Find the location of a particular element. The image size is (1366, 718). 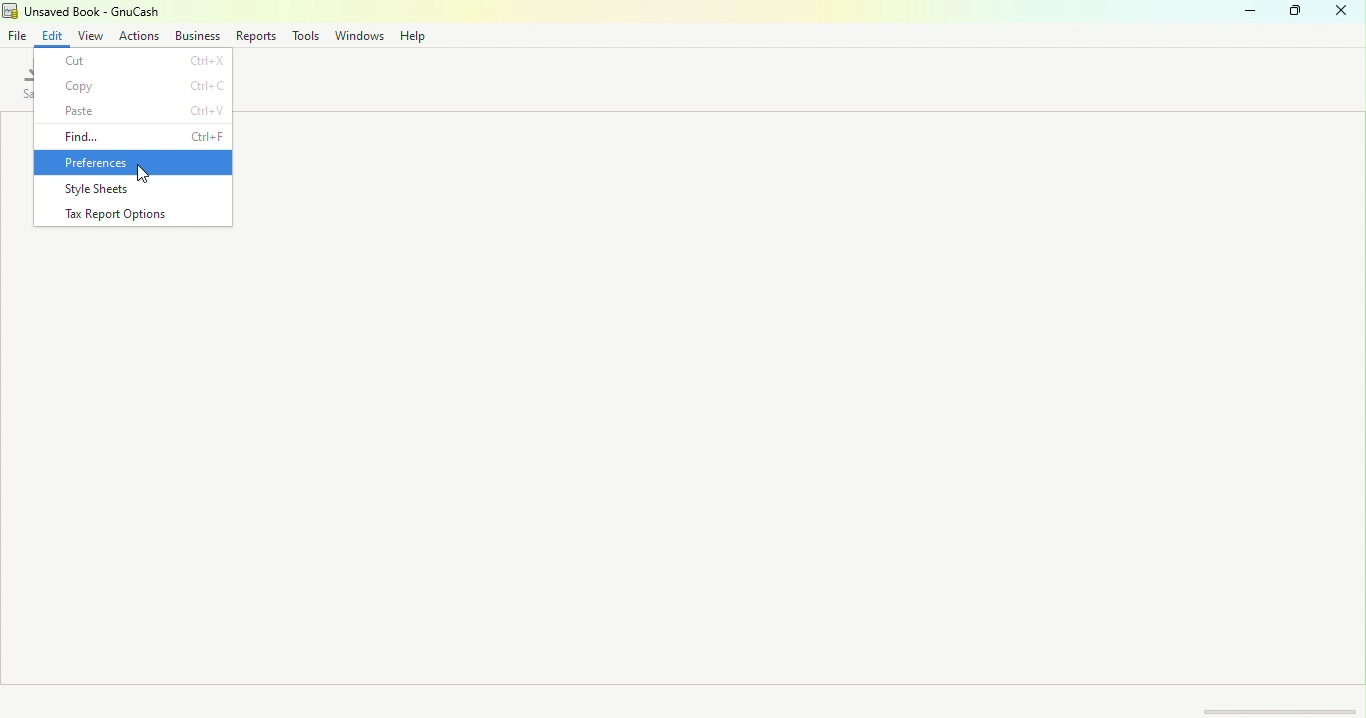

Business is located at coordinates (197, 35).